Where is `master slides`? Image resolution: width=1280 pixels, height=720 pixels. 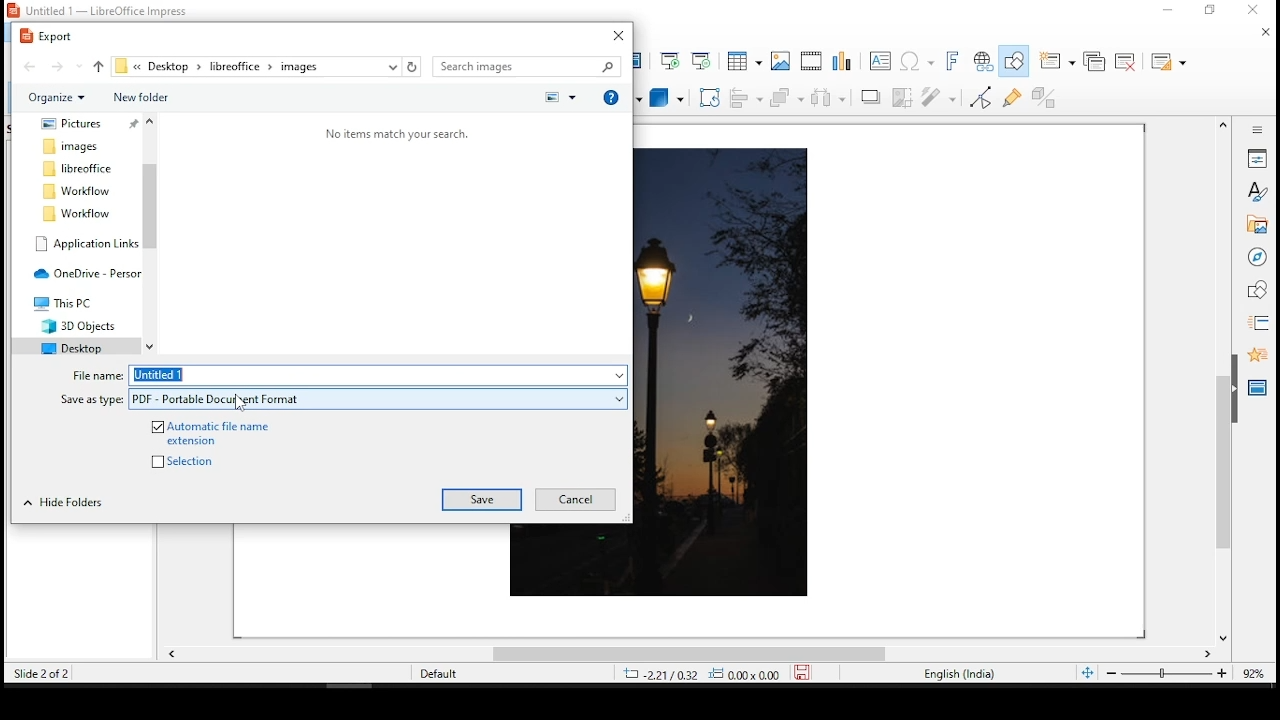 master slides is located at coordinates (1259, 387).